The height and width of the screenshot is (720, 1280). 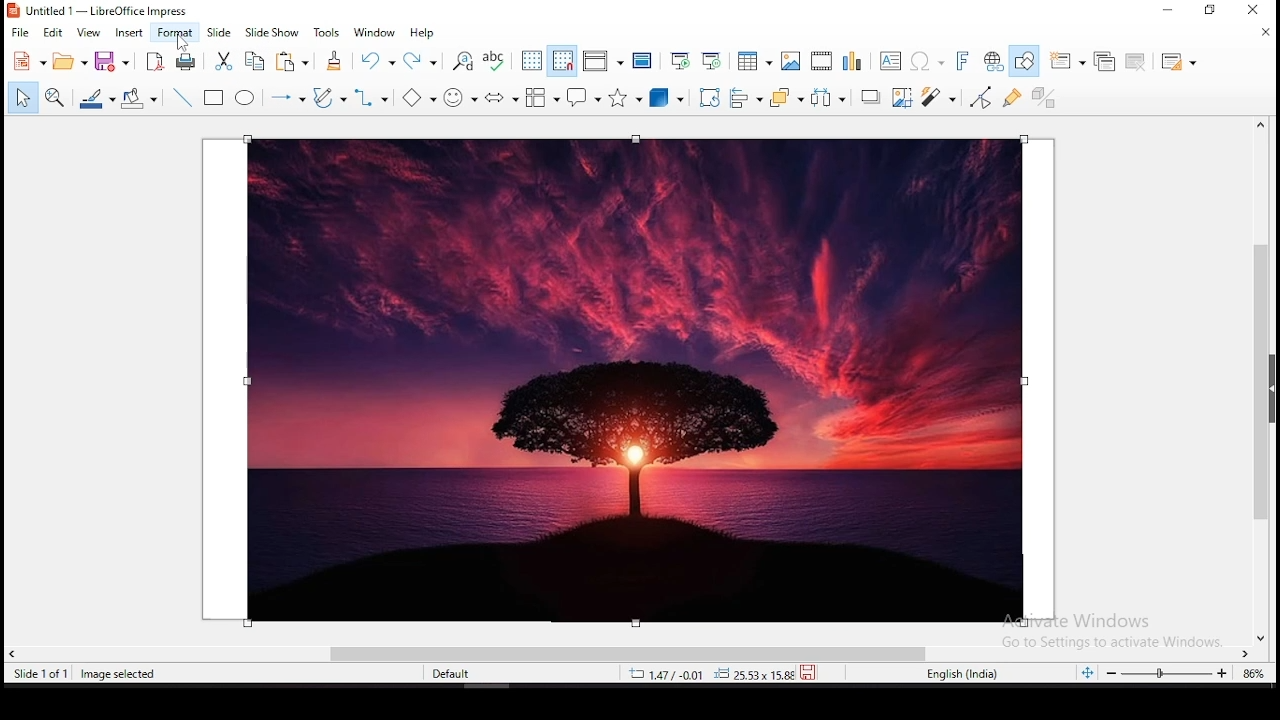 What do you see at coordinates (224, 61) in the screenshot?
I see `cut` at bounding box center [224, 61].